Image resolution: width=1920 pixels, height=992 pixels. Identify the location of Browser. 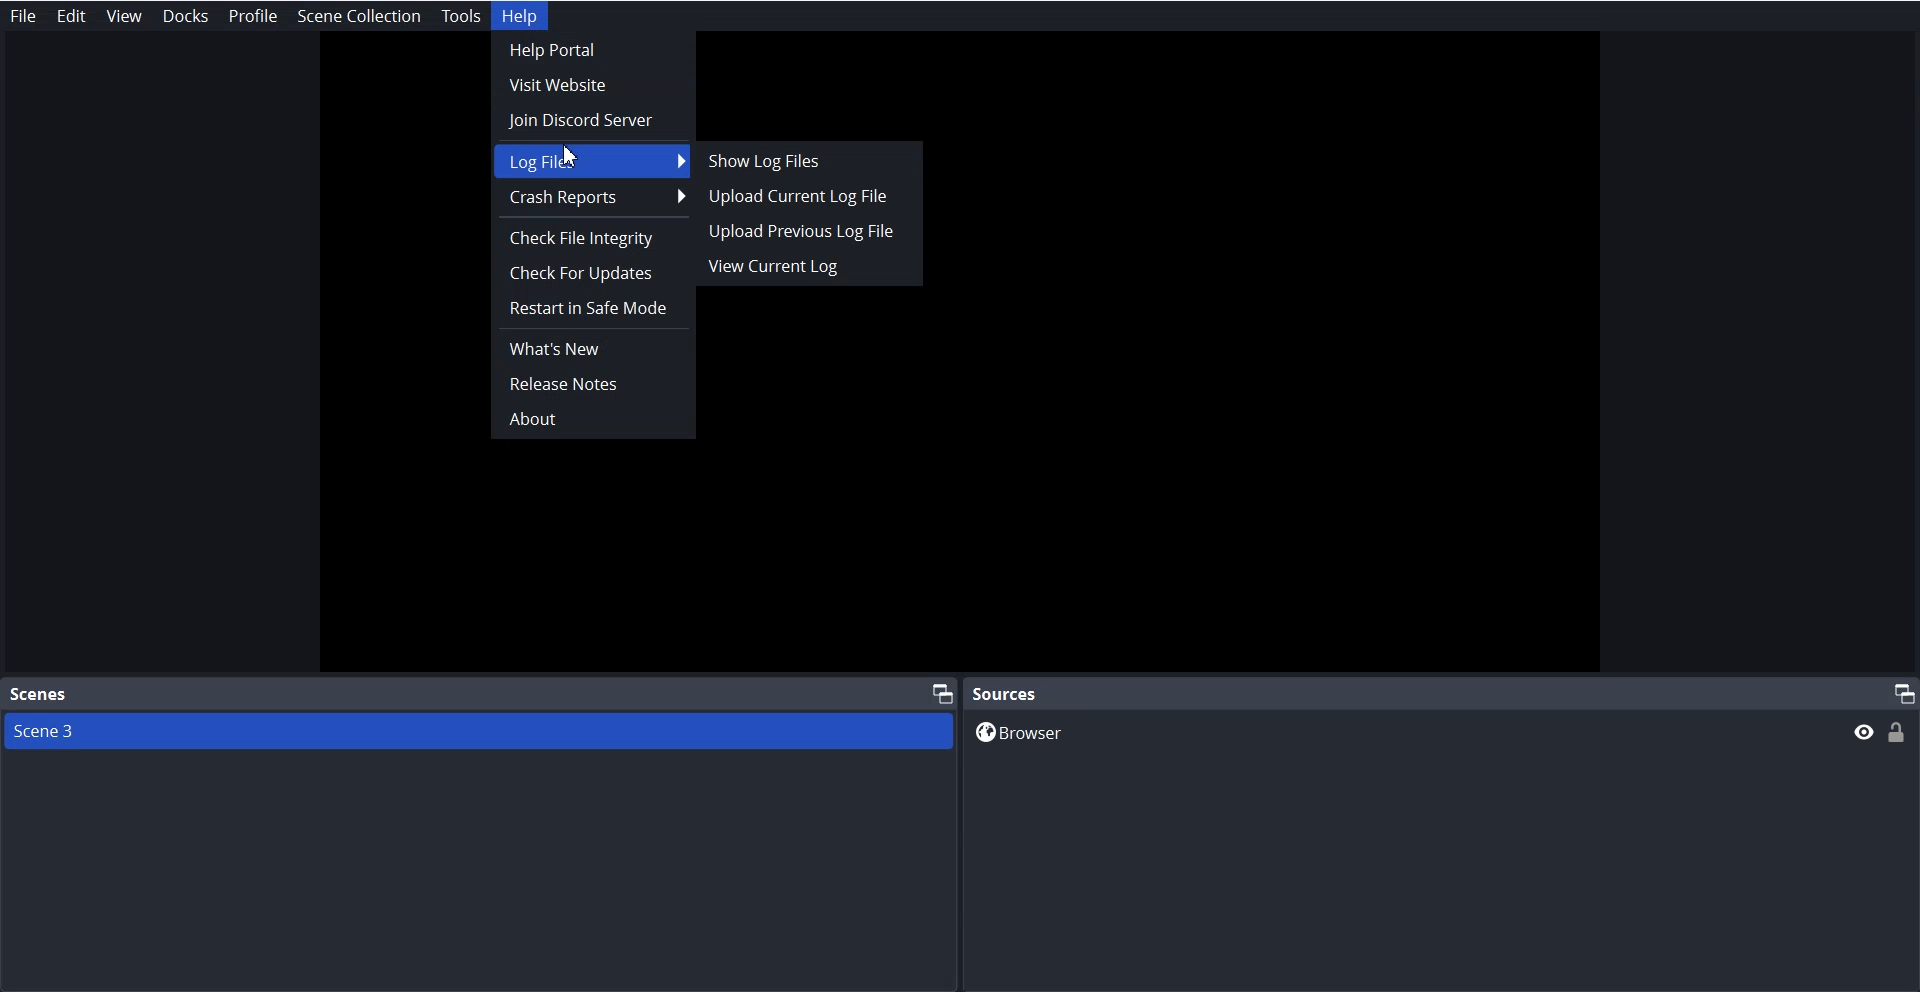
(1354, 733).